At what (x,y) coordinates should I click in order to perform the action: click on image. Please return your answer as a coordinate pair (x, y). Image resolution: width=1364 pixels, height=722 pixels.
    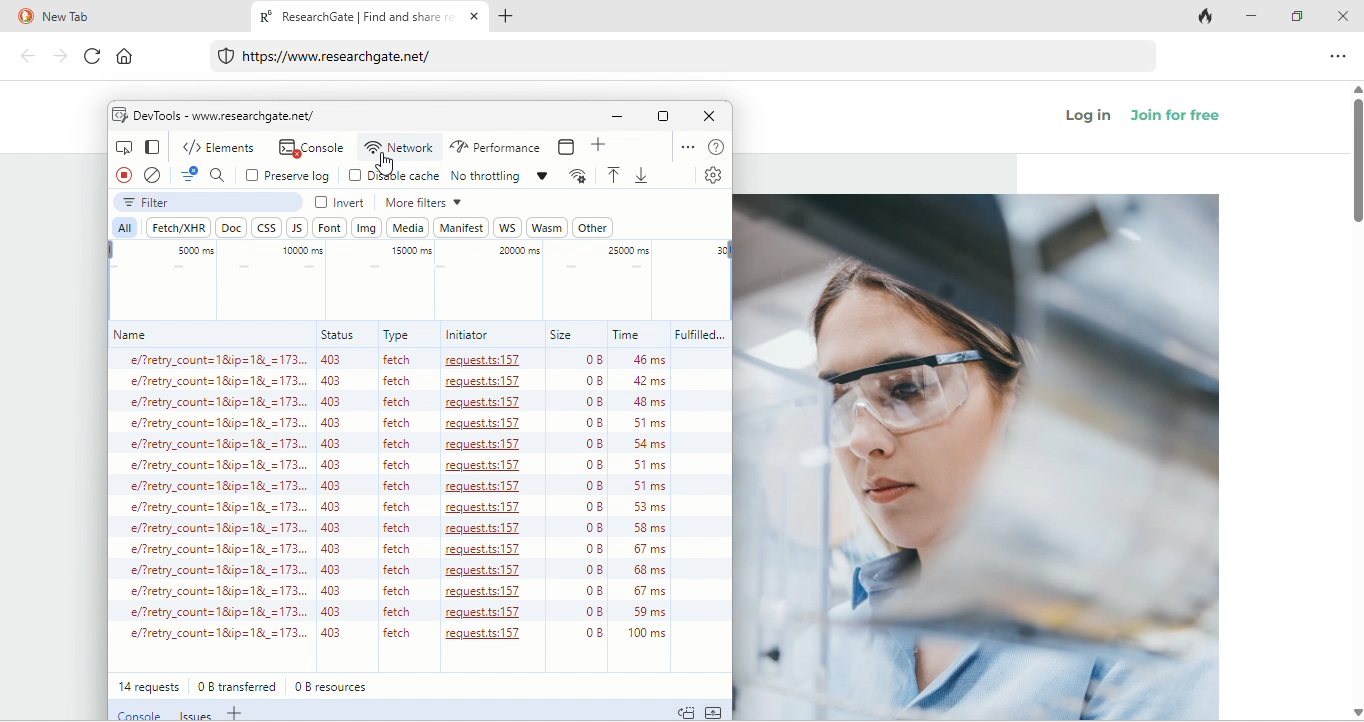
    Looking at the image, I should click on (977, 457).